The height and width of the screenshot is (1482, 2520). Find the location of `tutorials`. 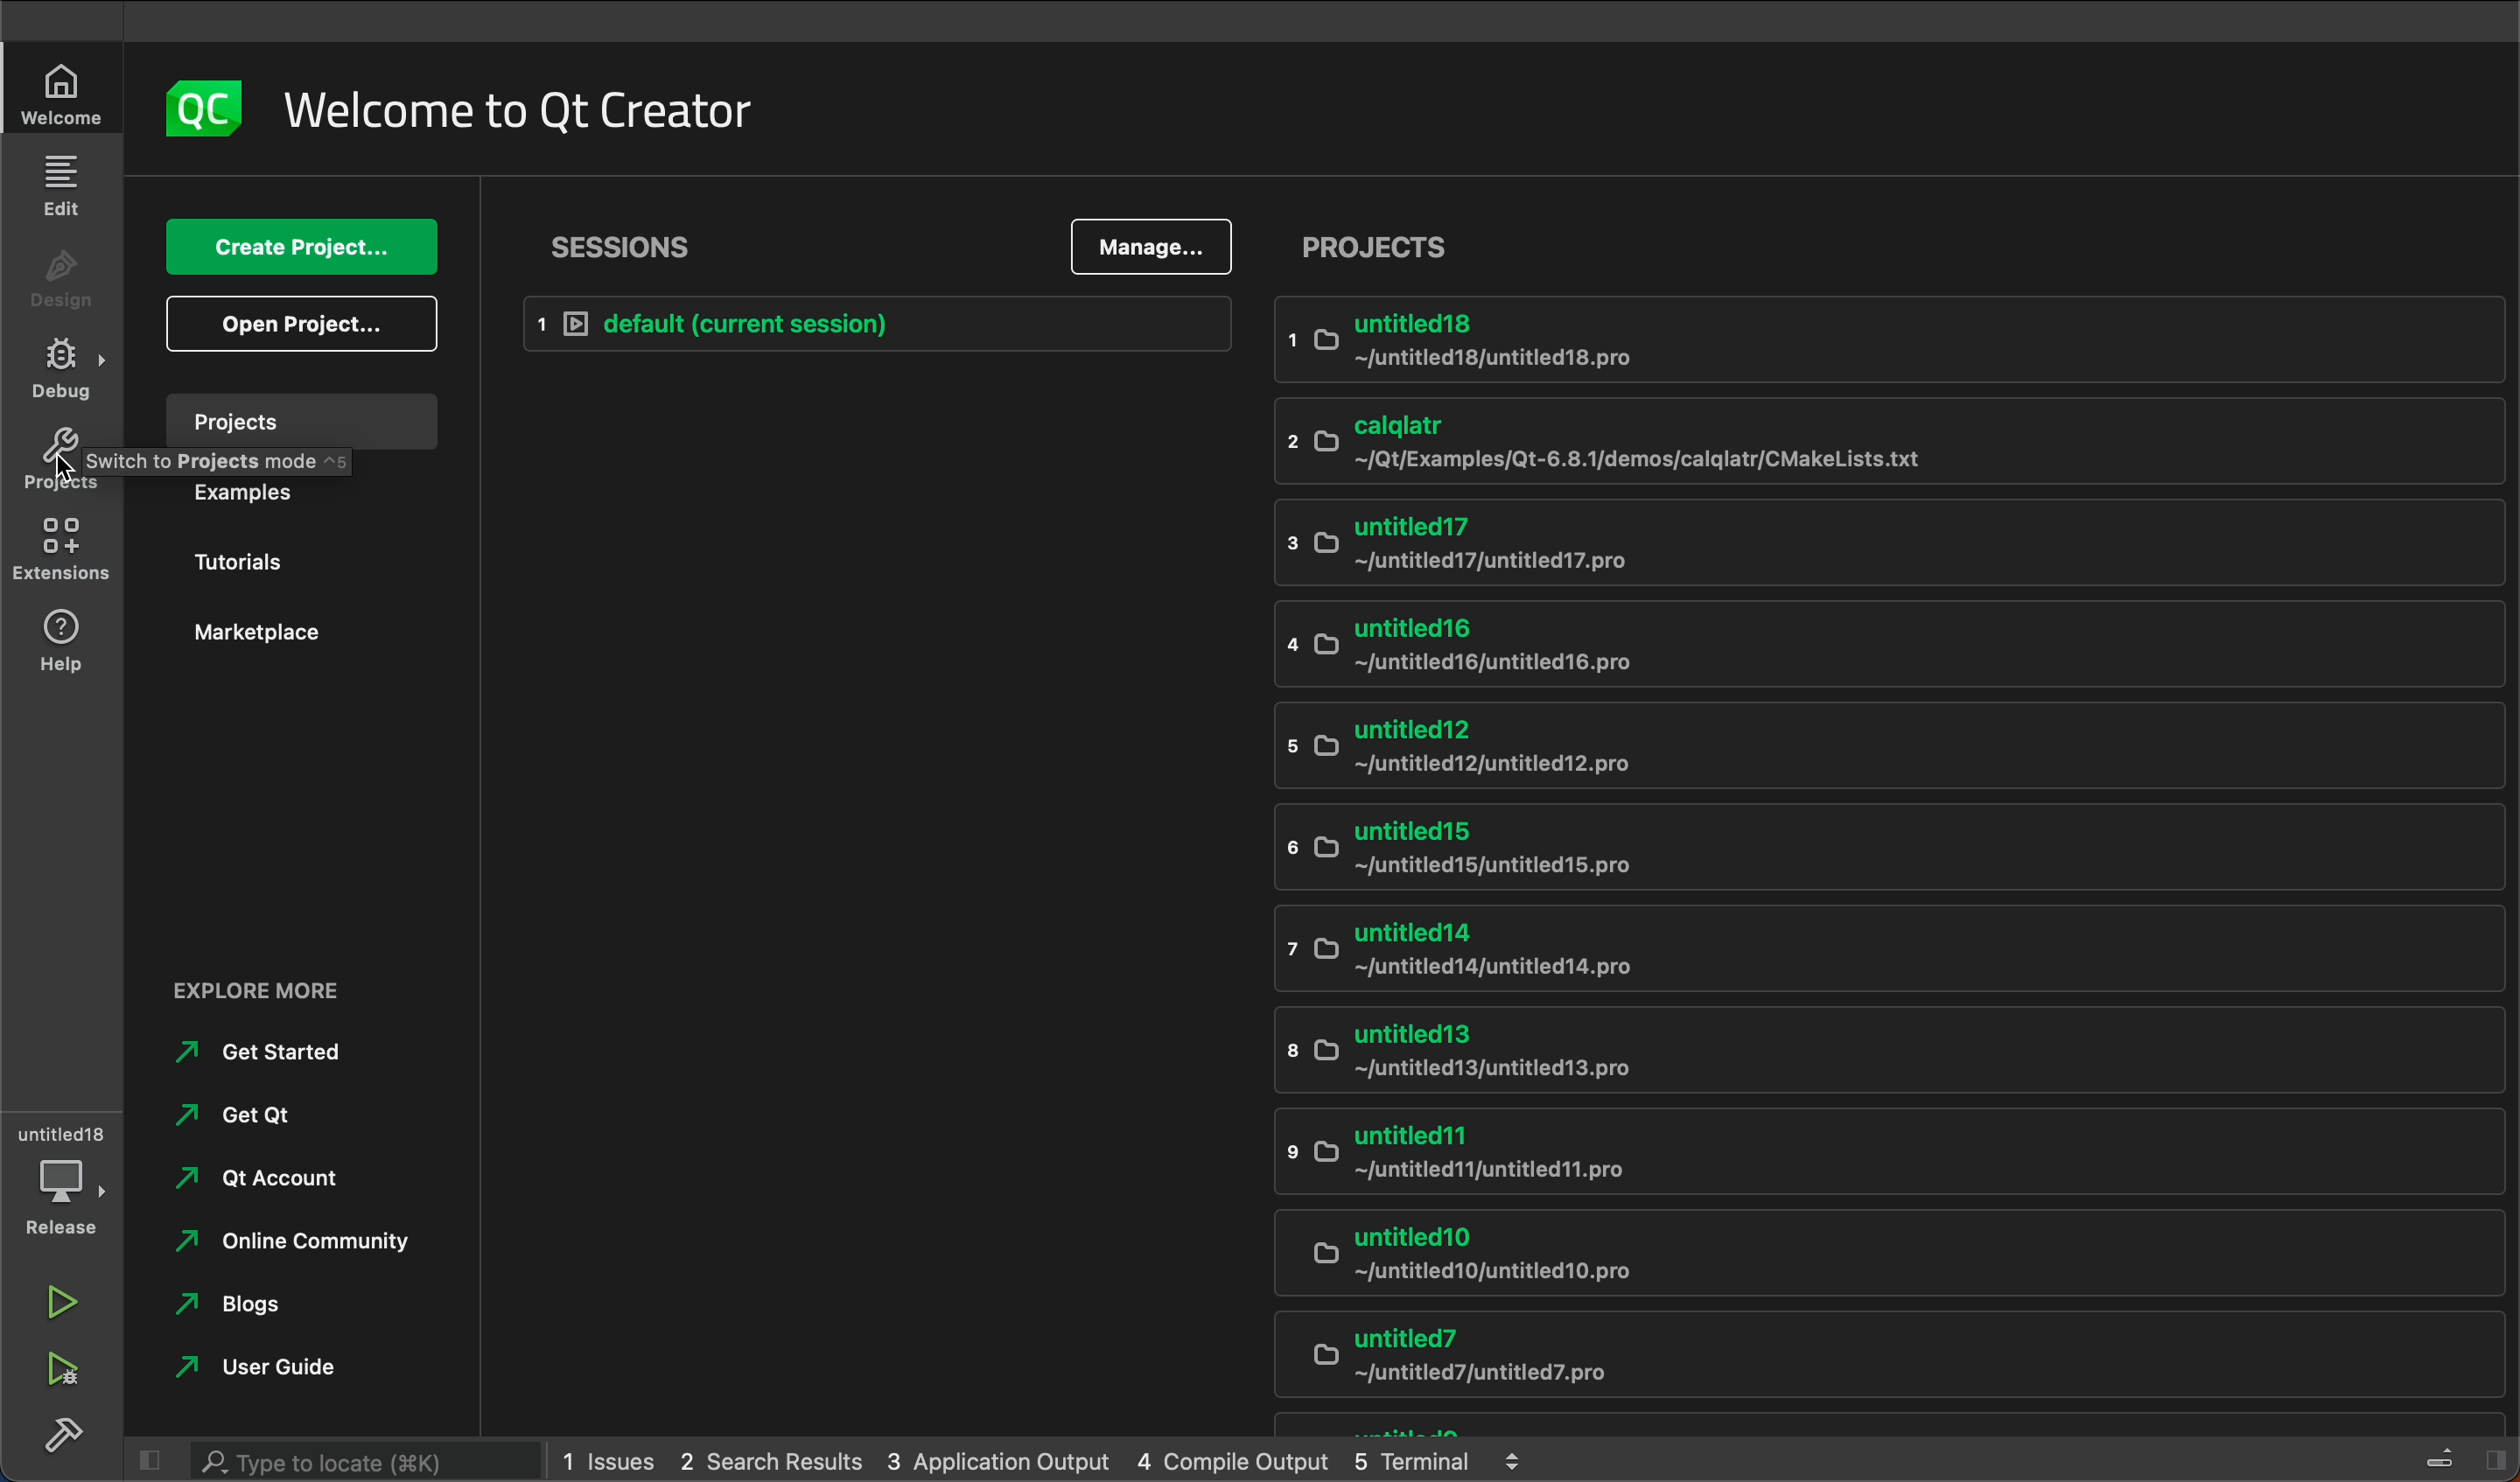

tutorials is located at coordinates (308, 561).